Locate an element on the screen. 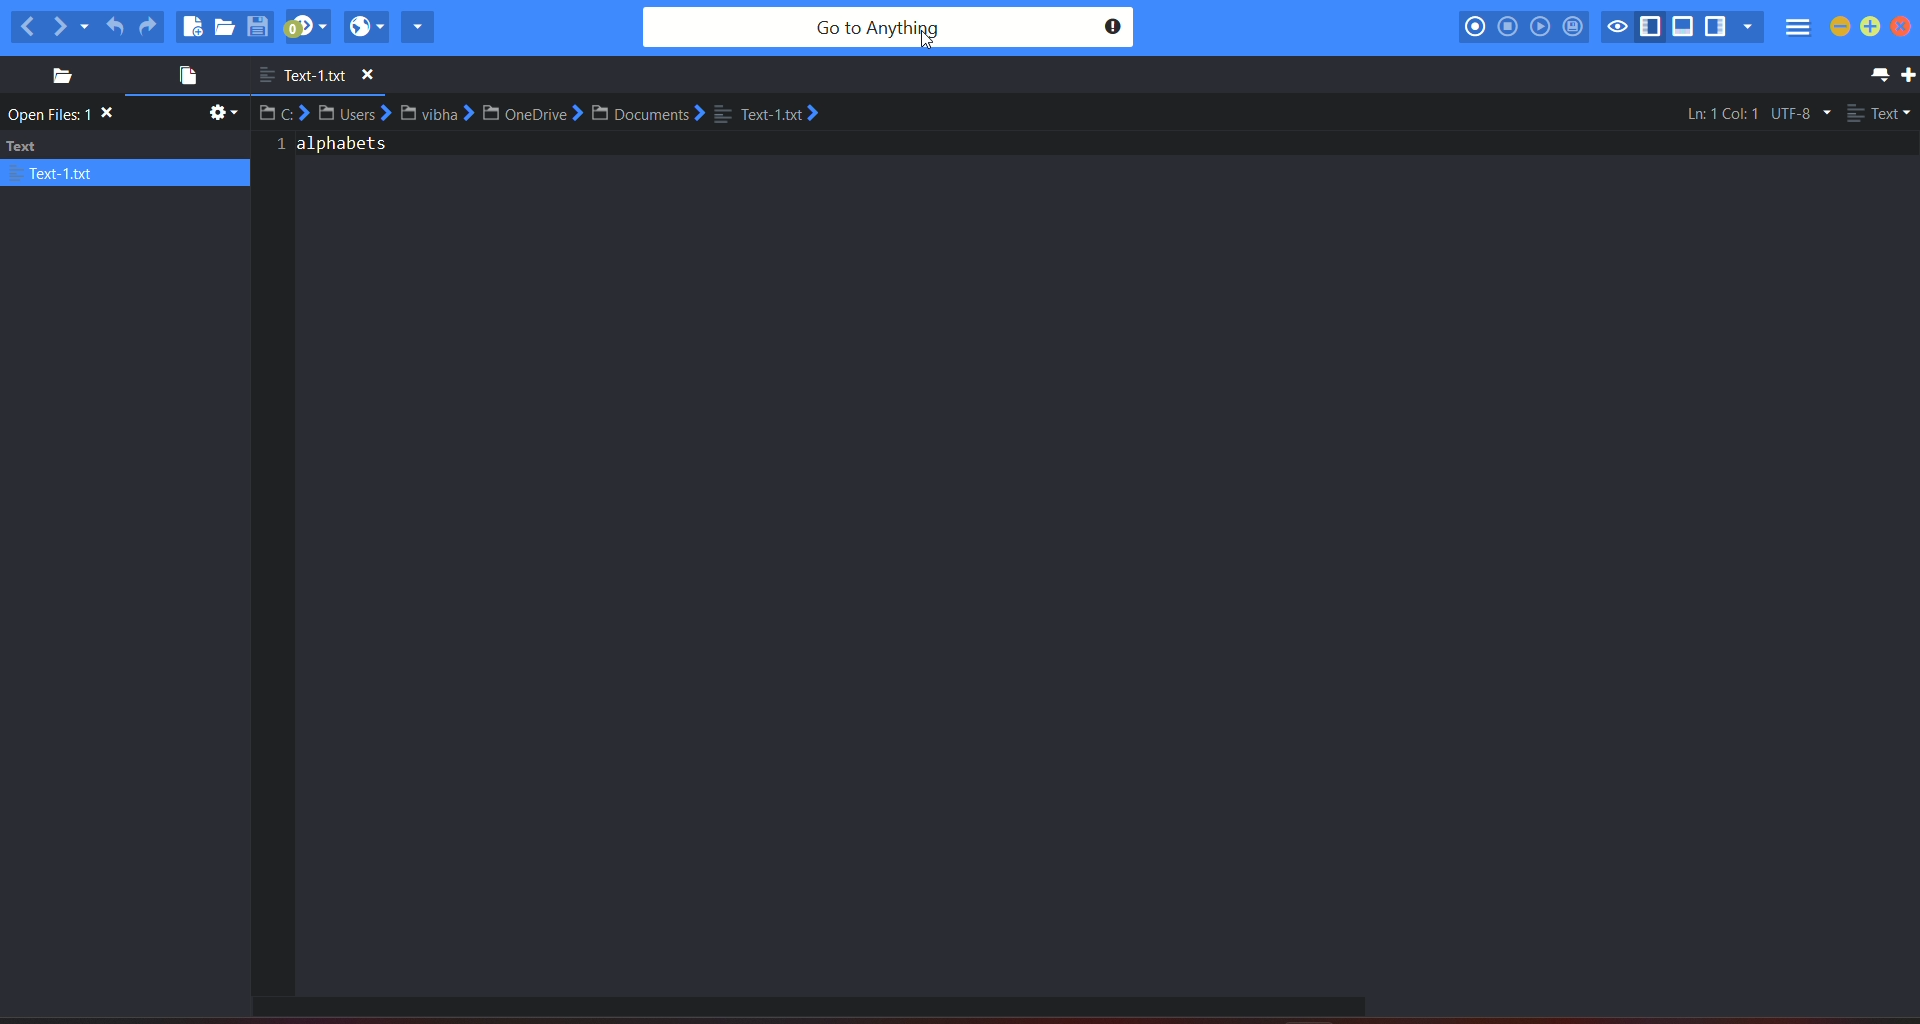 The image size is (1920, 1024). next is located at coordinates (71, 25).